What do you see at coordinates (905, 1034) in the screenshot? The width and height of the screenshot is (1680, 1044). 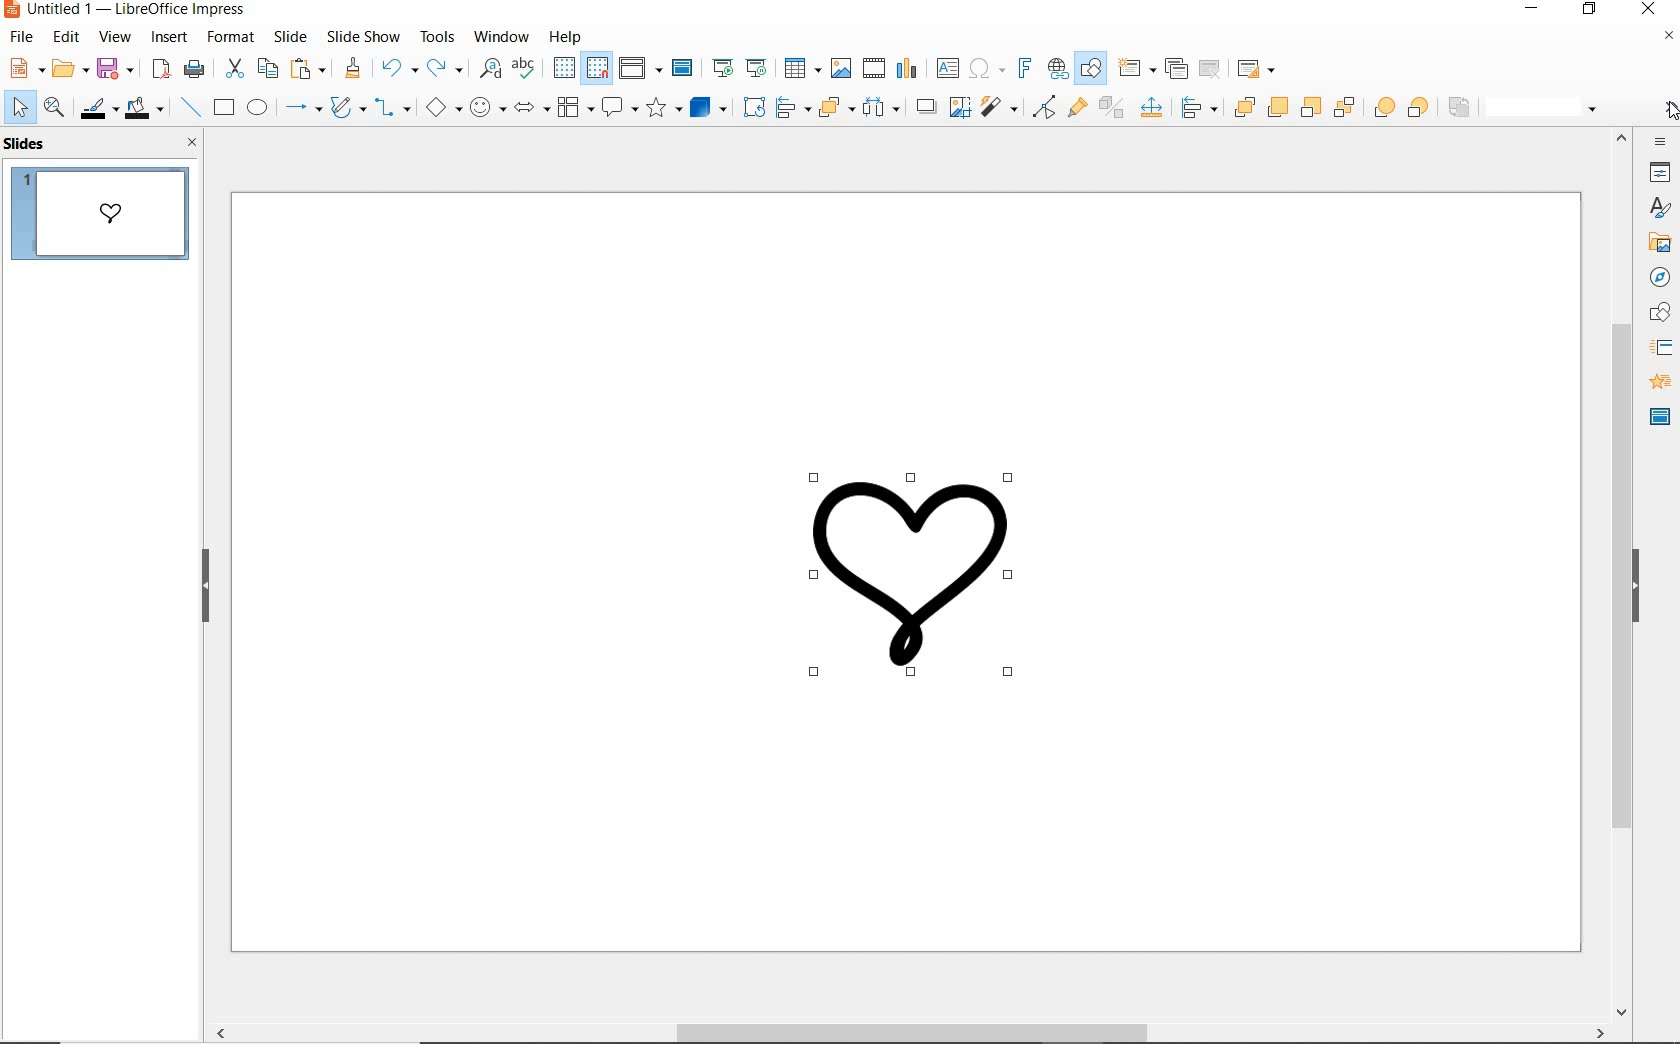 I see `SCROLLBAR` at bounding box center [905, 1034].